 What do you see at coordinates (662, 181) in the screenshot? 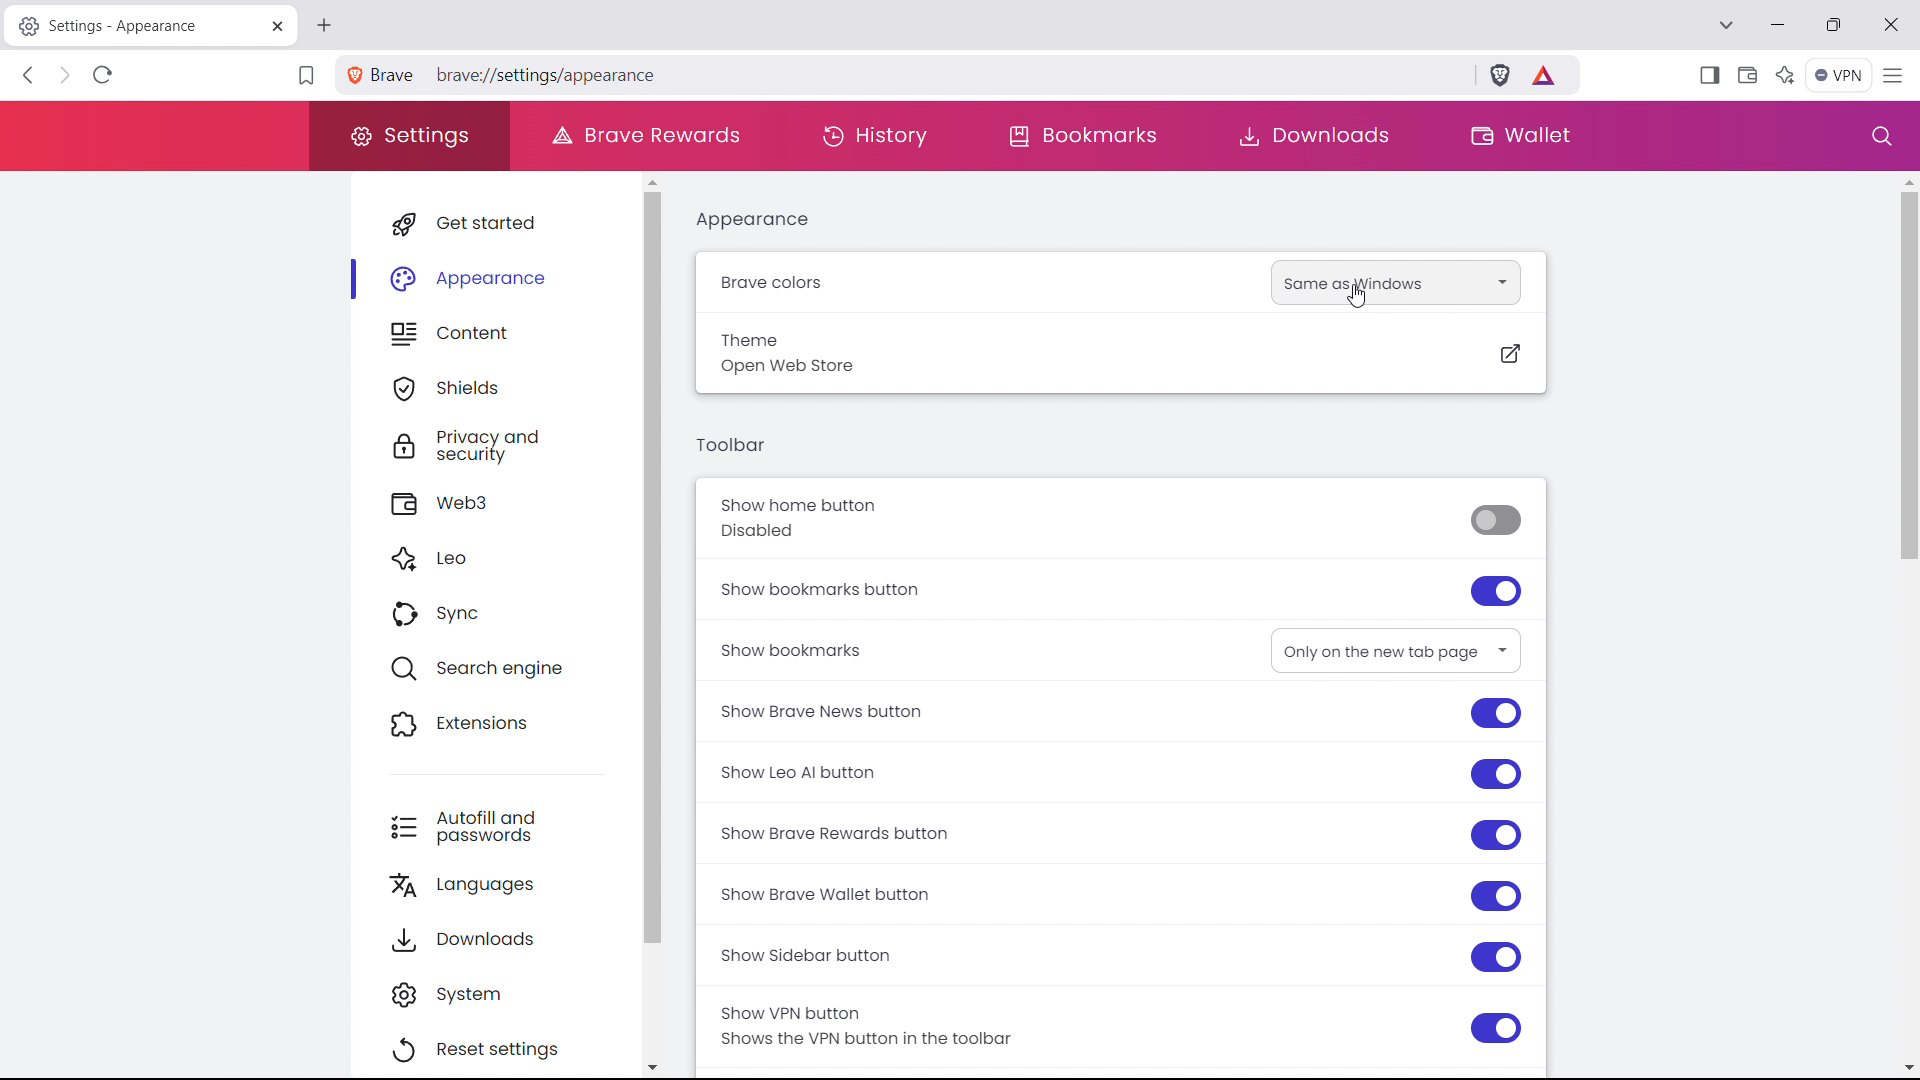
I see `scroll up` at bounding box center [662, 181].